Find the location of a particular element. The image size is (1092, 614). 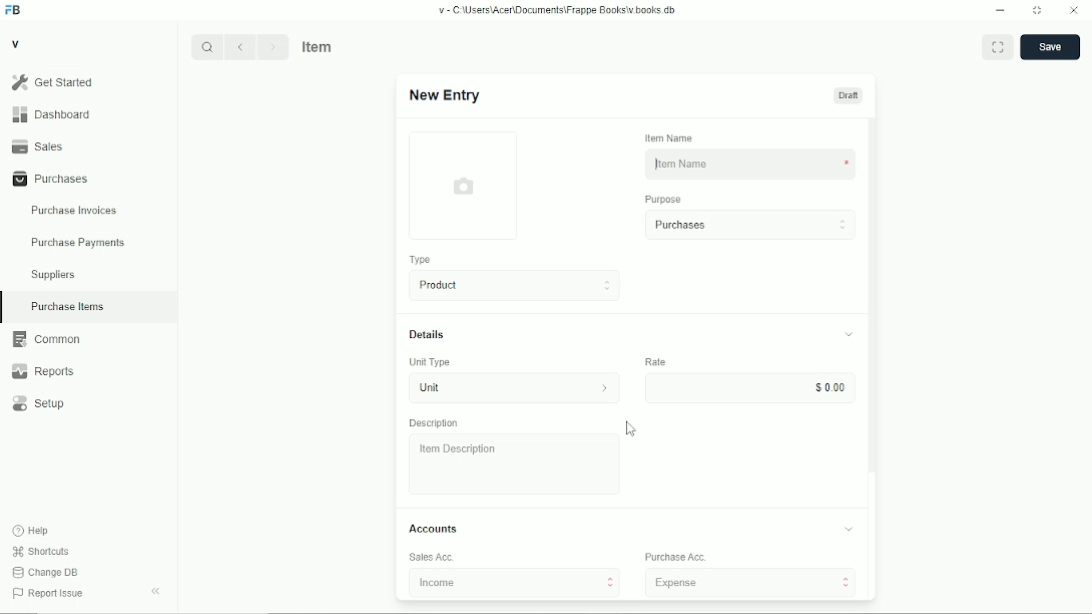

Toggle between form and full width is located at coordinates (1038, 11).